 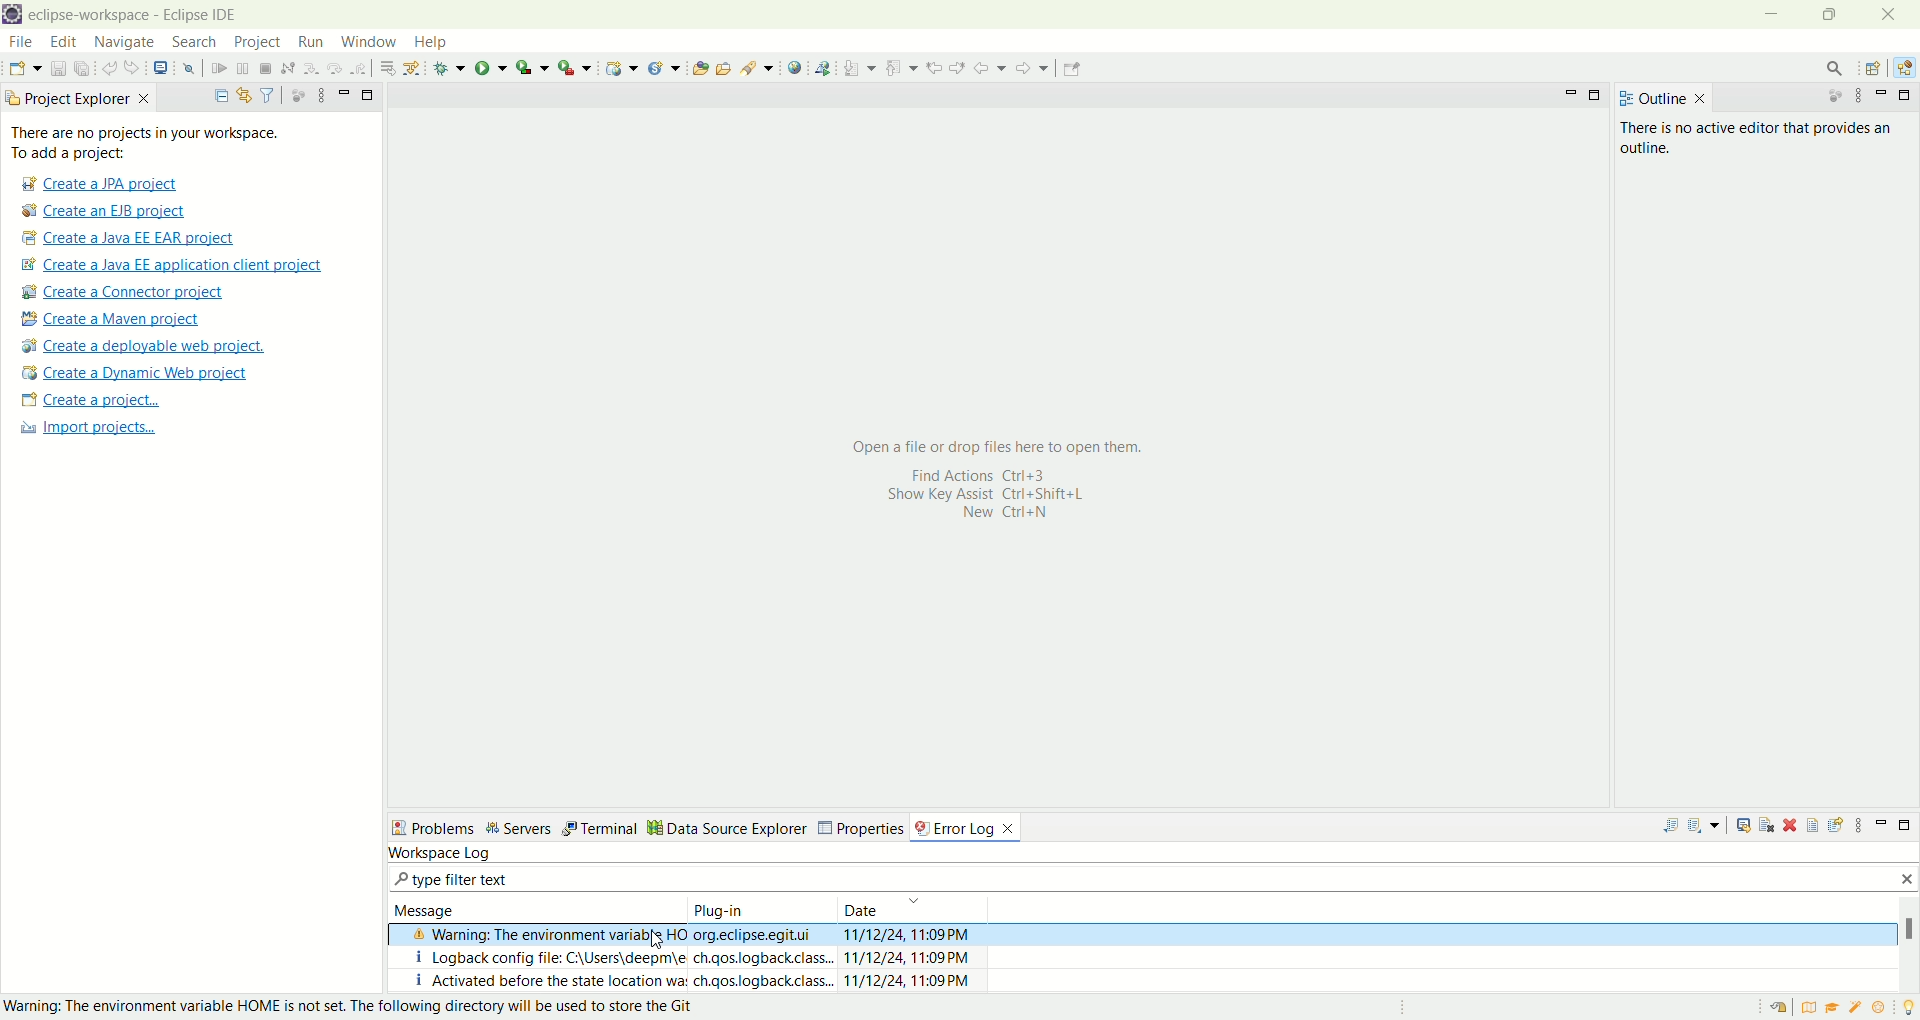 What do you see at coordinates (1074, 70) in the screenshot?
I see `pin editor` at bounding box center [1074, 70].